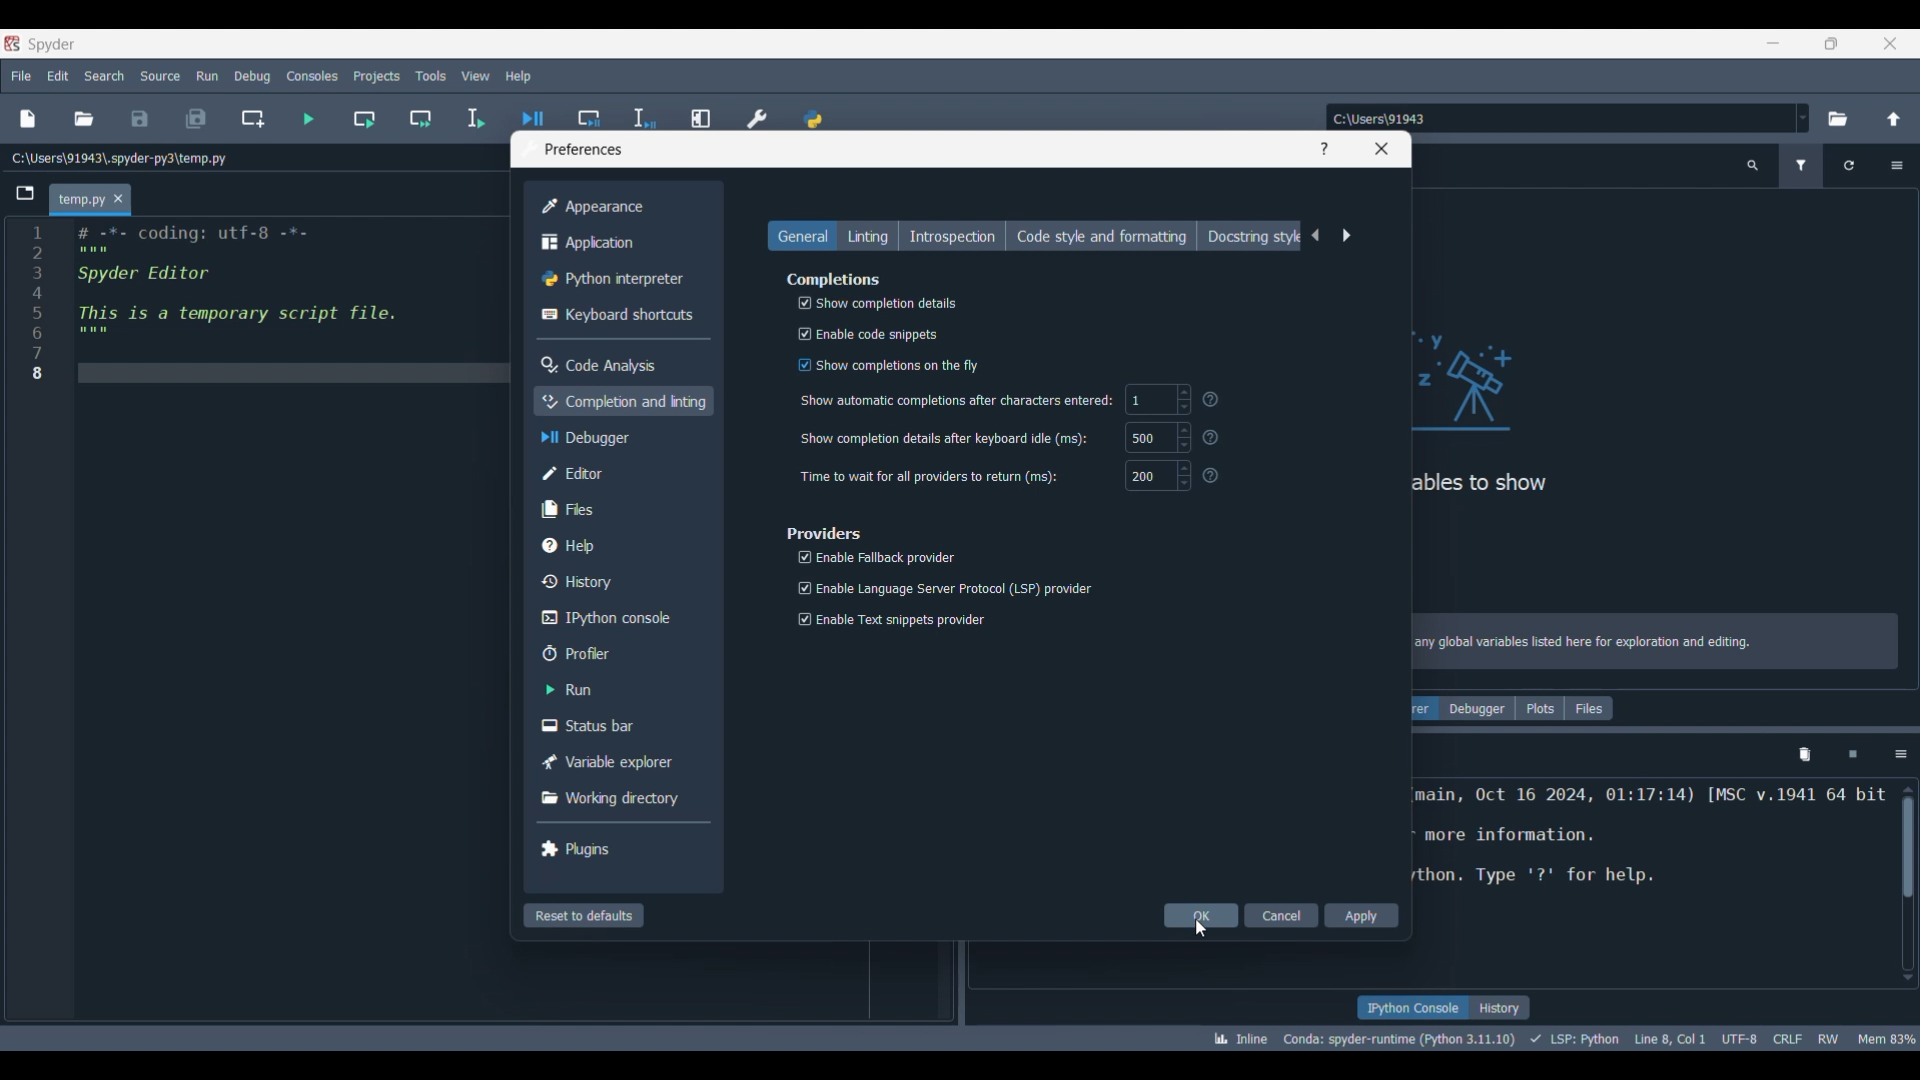  I want to click on Consoles menu, so click(313, 76).